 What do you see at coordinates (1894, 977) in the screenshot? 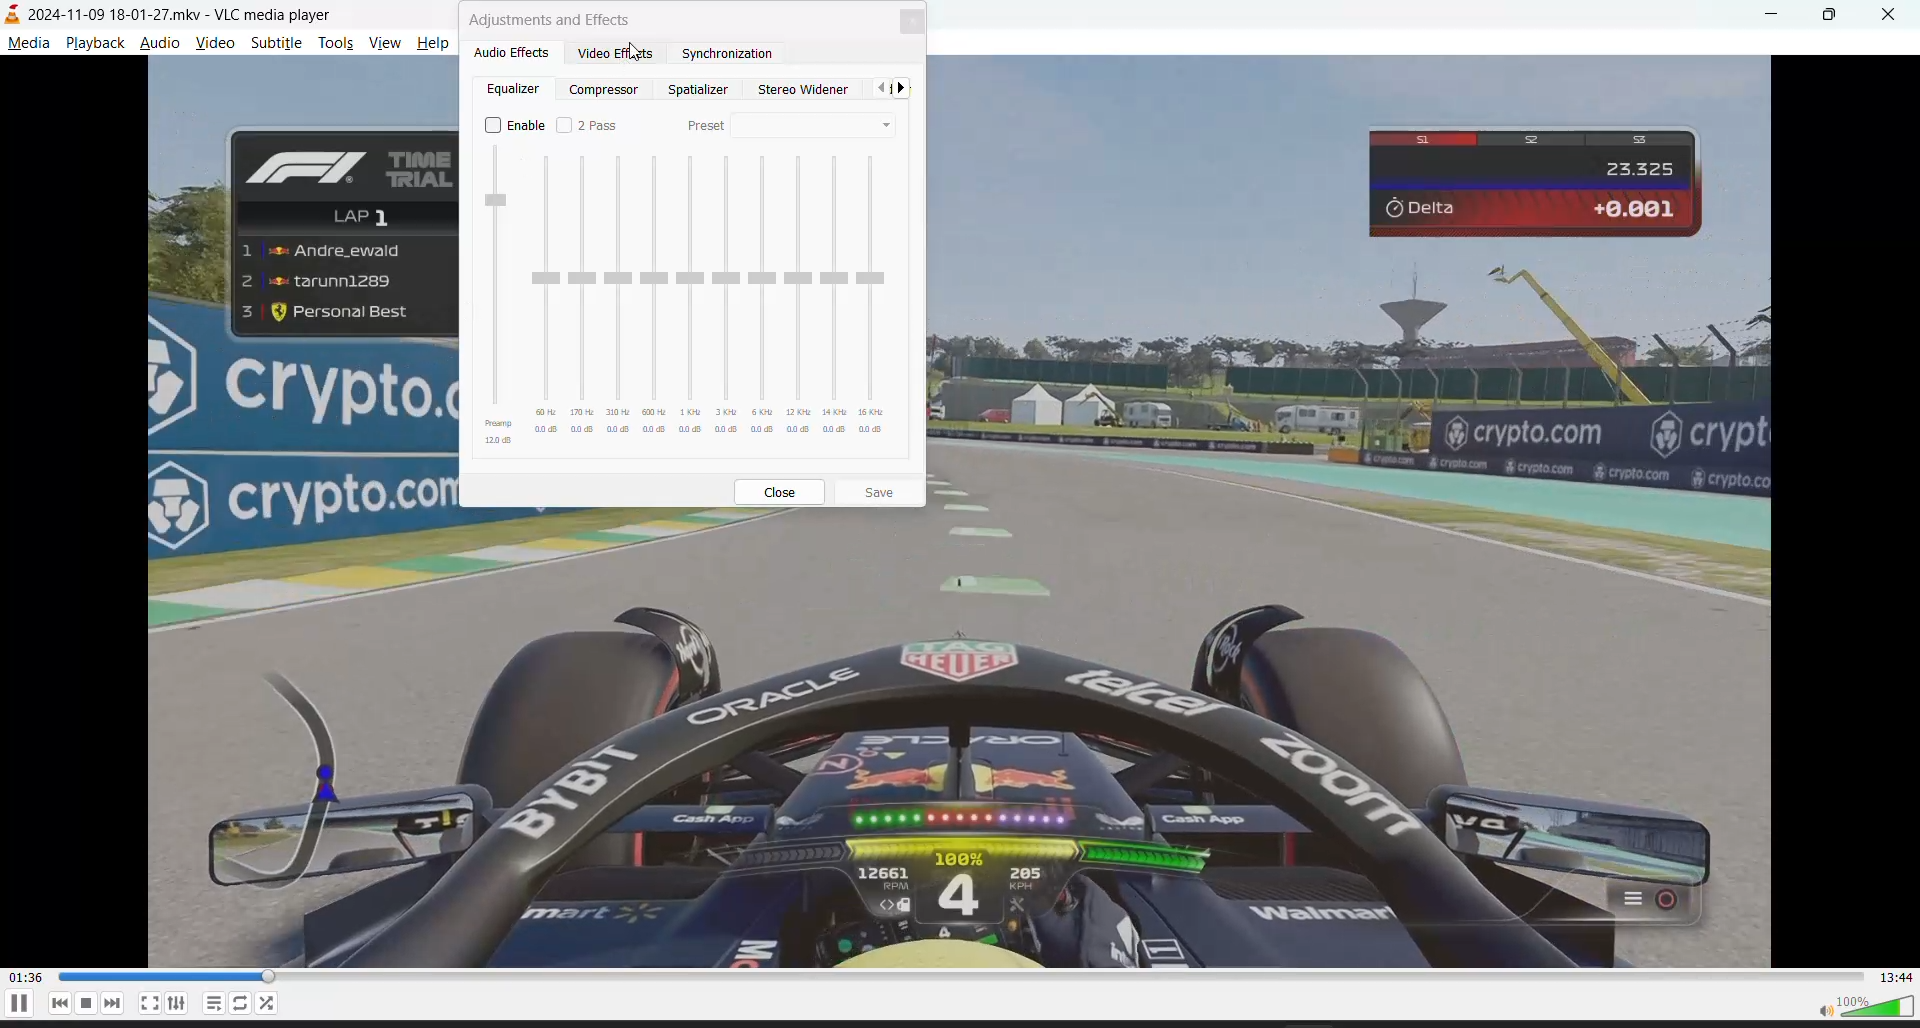
I see `total track time` at bounding box center [1894, 977].